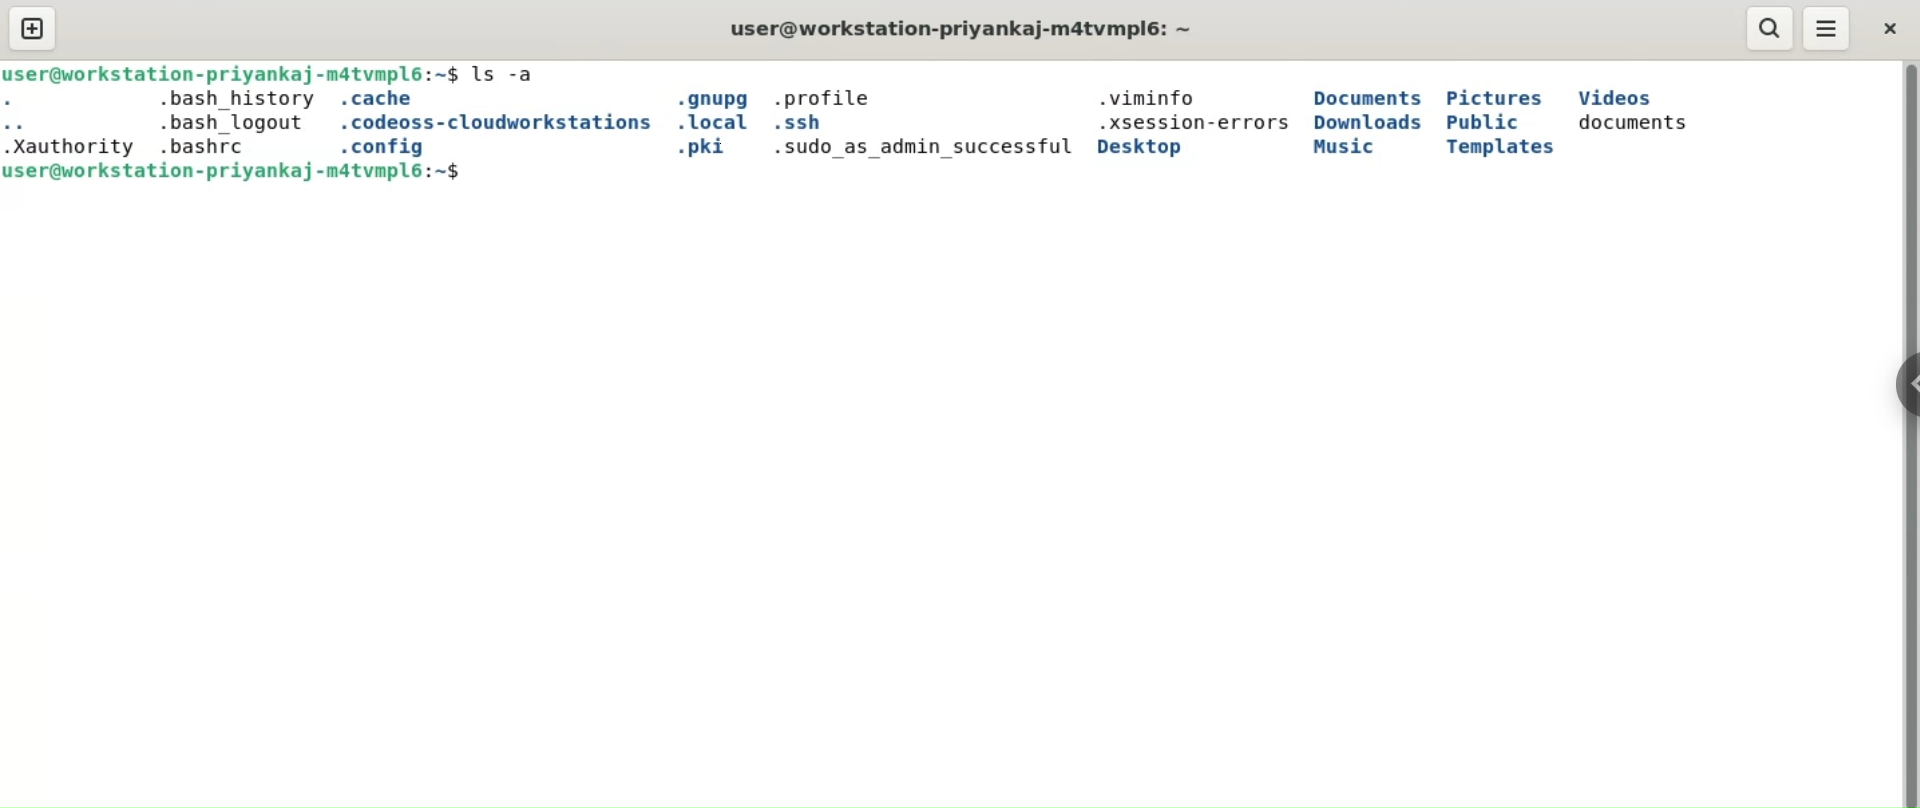  I want to click on documents , so click(1634, 124).